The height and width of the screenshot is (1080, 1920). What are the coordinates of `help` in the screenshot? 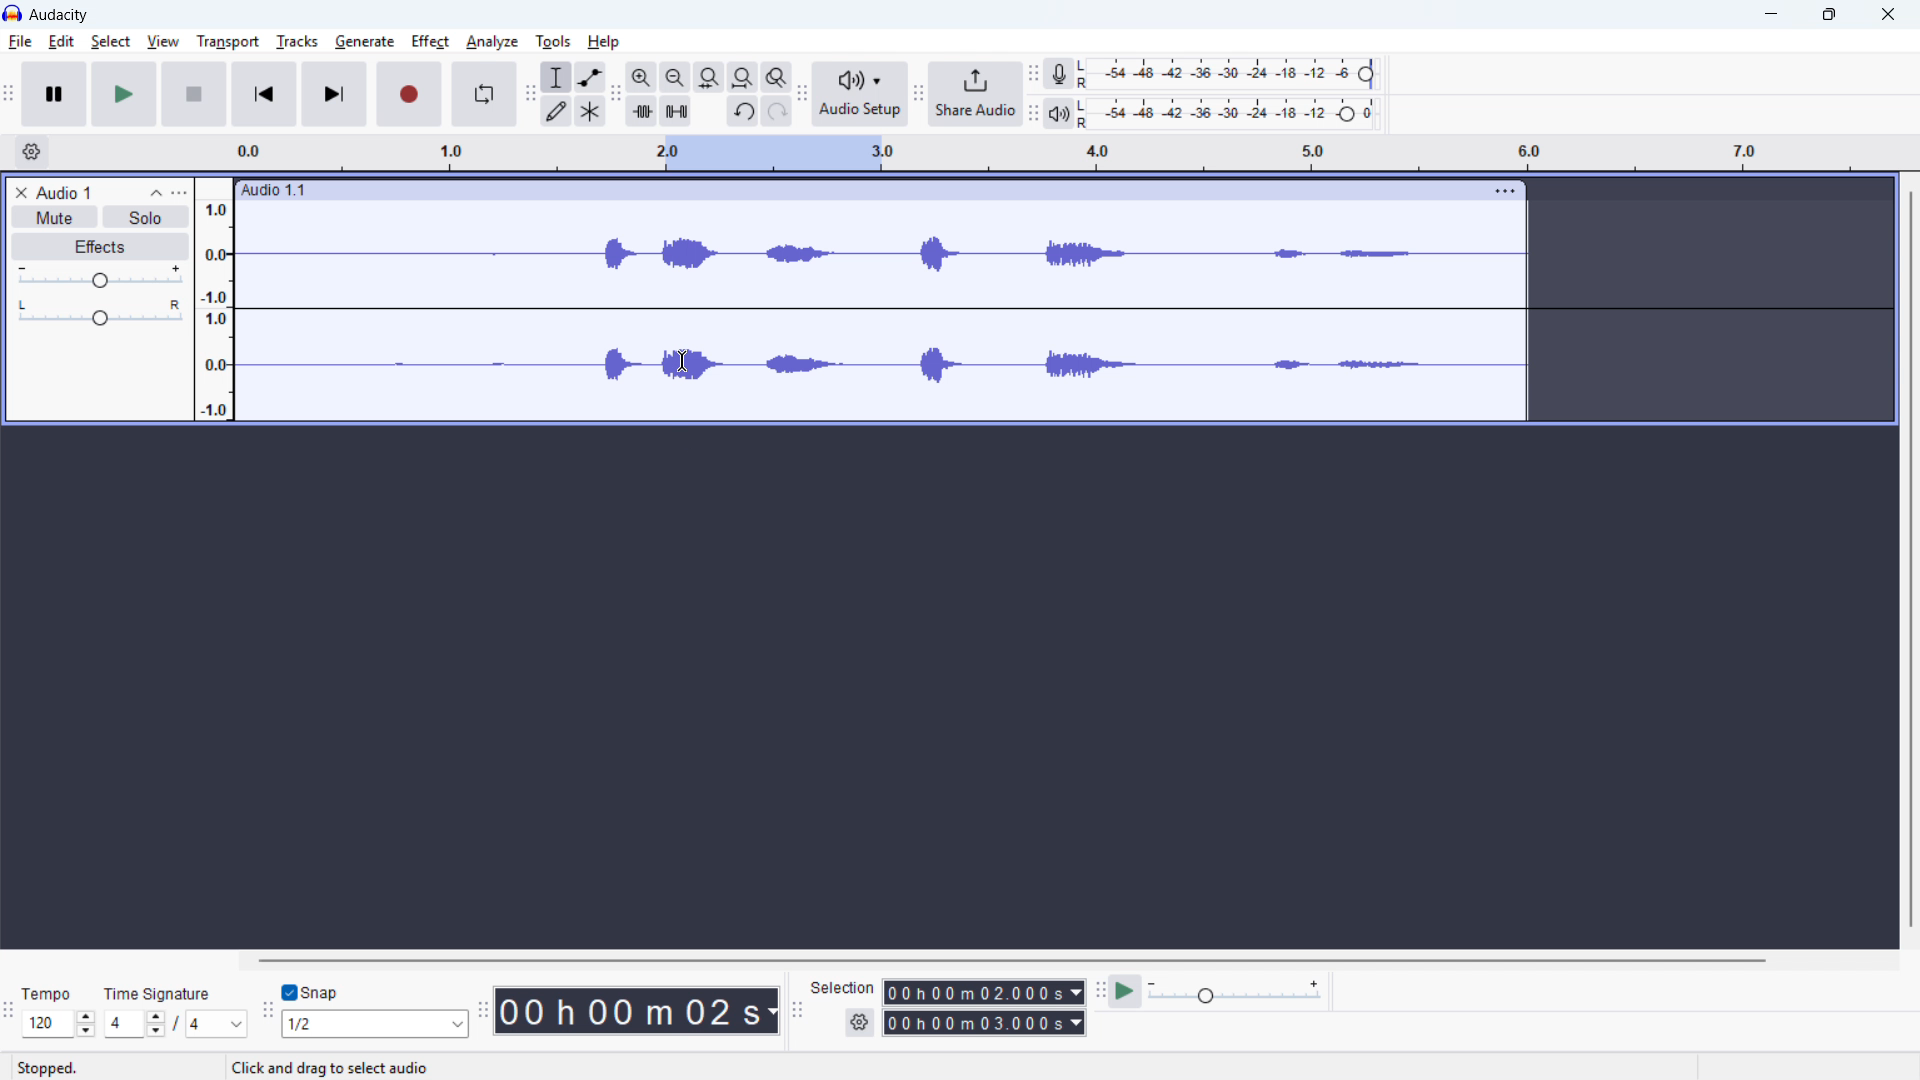 It's located at (603, 41).